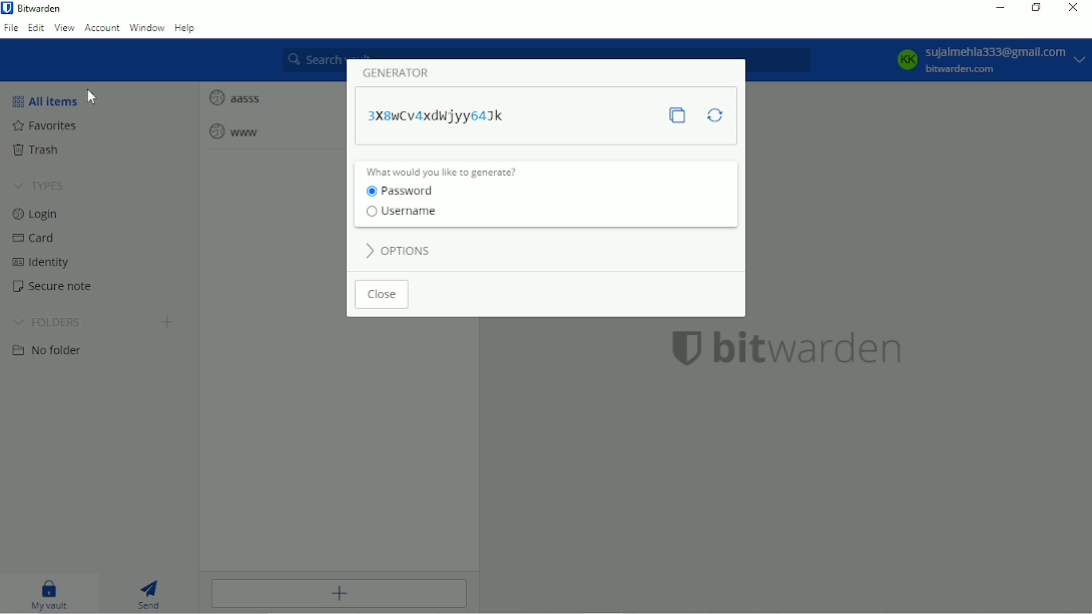 The width and height of the screenshot is (1092, 614). Describe the element at coordinates (171, 321) in the screenshot. I see `Create folder` at that location.